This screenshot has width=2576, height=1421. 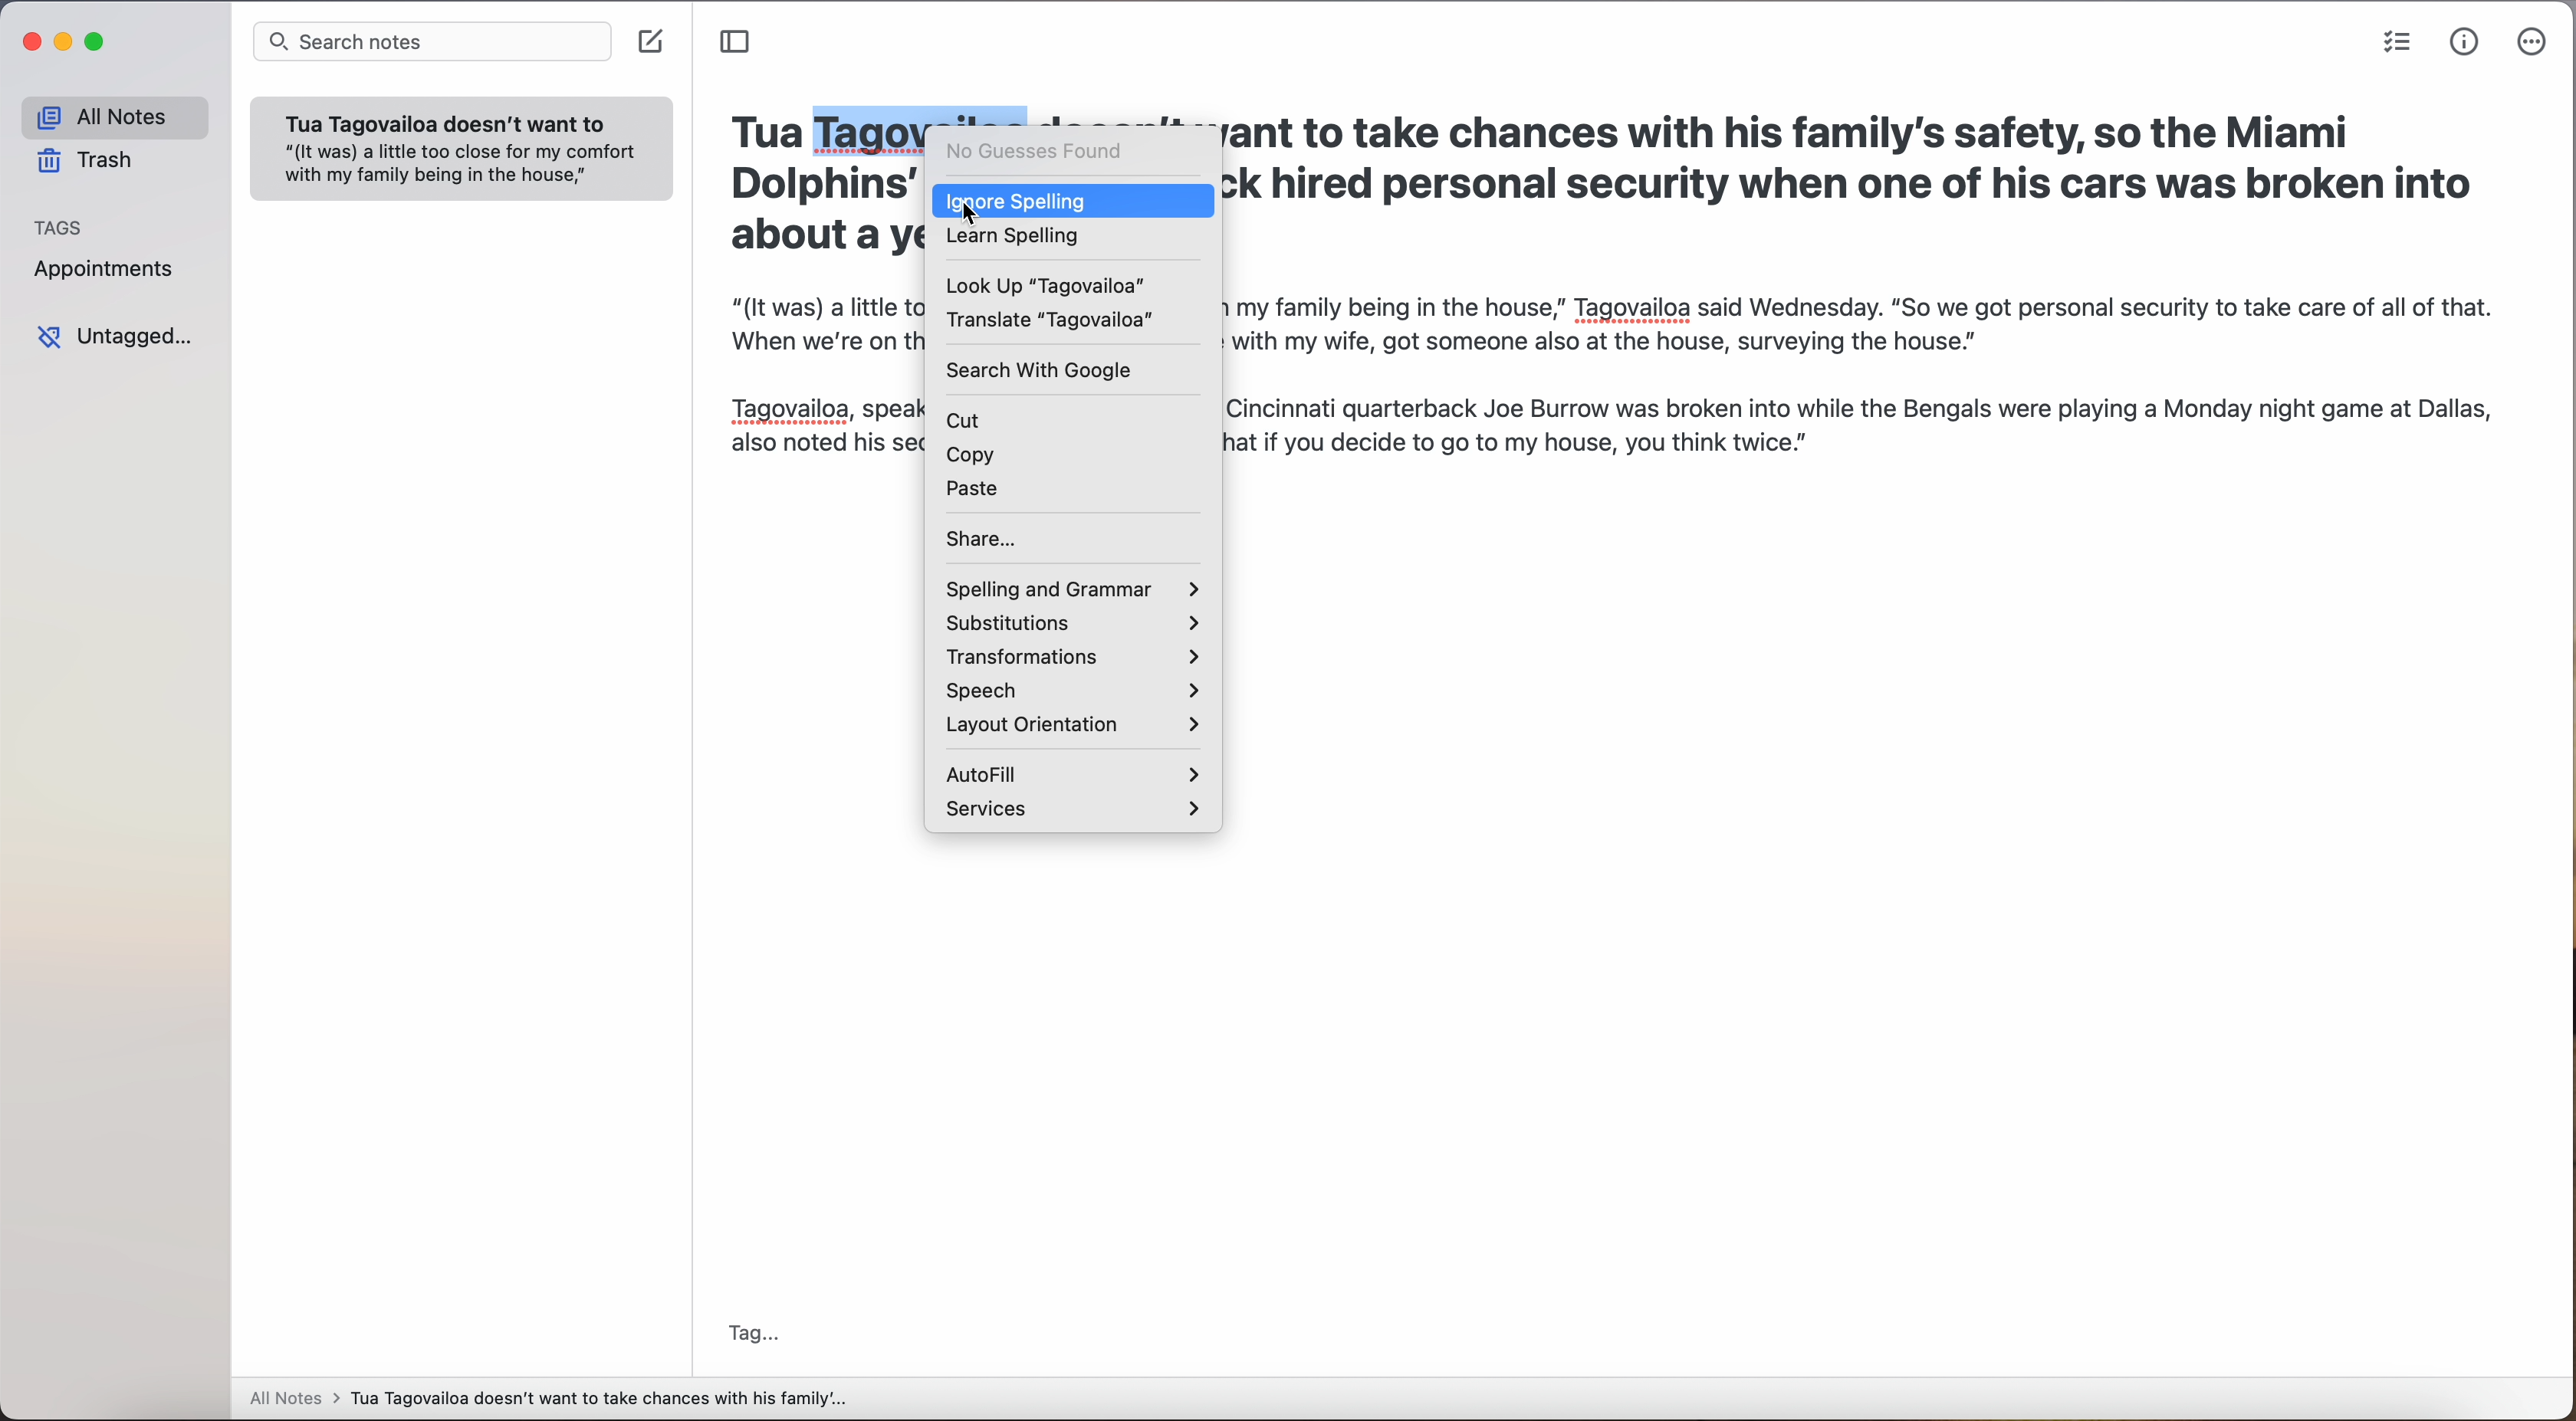 I want to click on spelling and grammar, so click(x=1072, y=581).